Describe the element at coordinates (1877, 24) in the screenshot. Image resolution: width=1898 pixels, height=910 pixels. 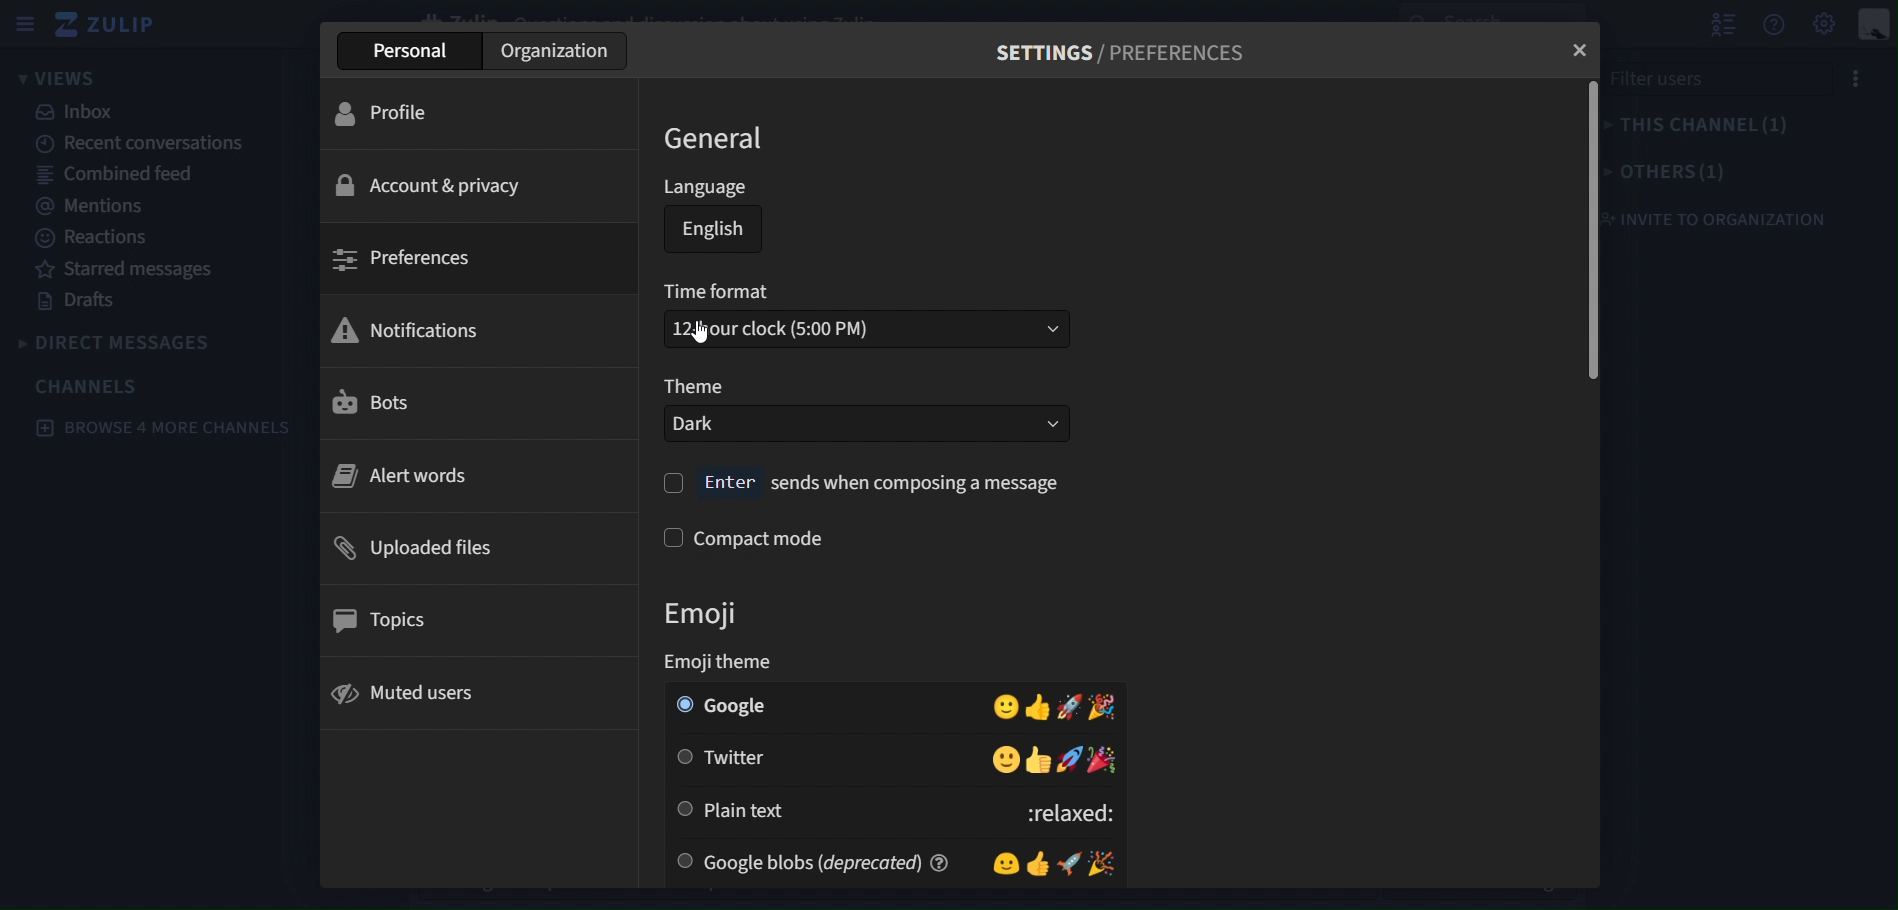
I see `personal menu` at that location.